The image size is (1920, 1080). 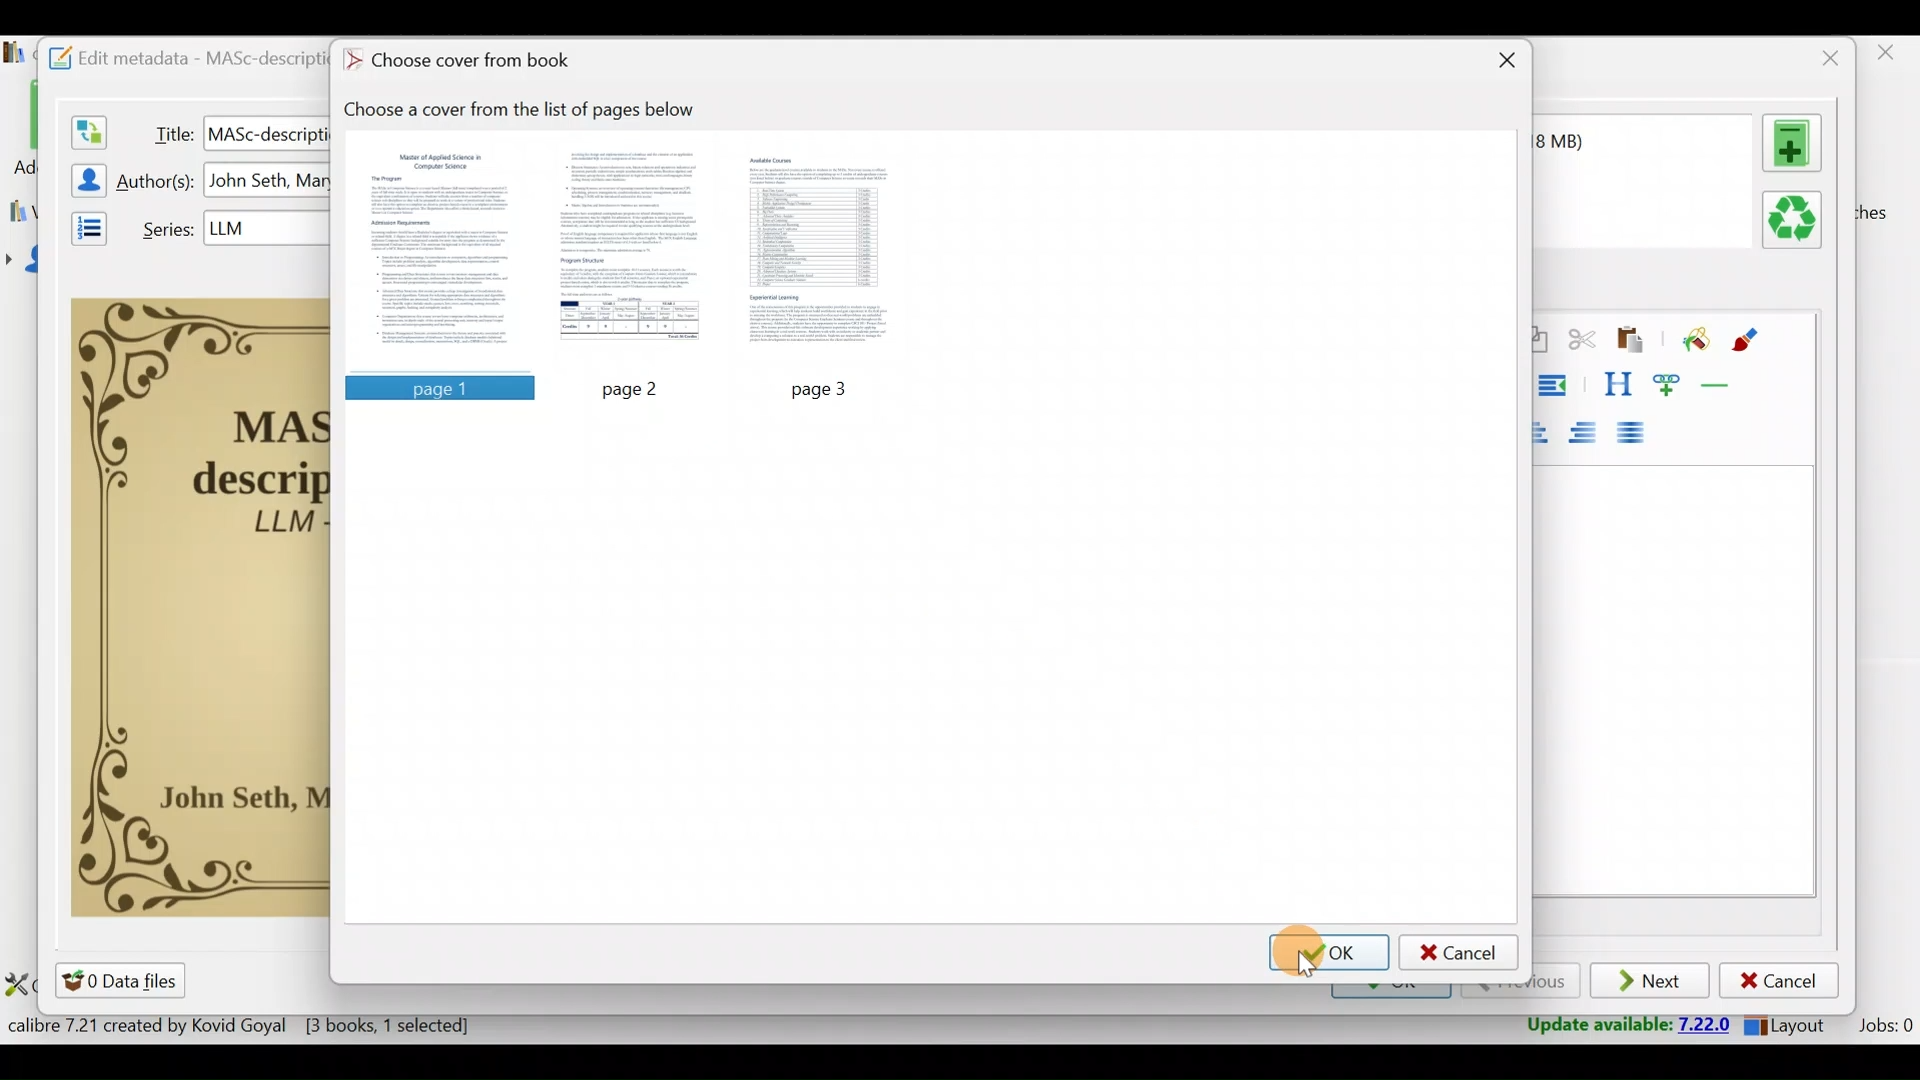 I want to click on , so click(x=269, y=181).